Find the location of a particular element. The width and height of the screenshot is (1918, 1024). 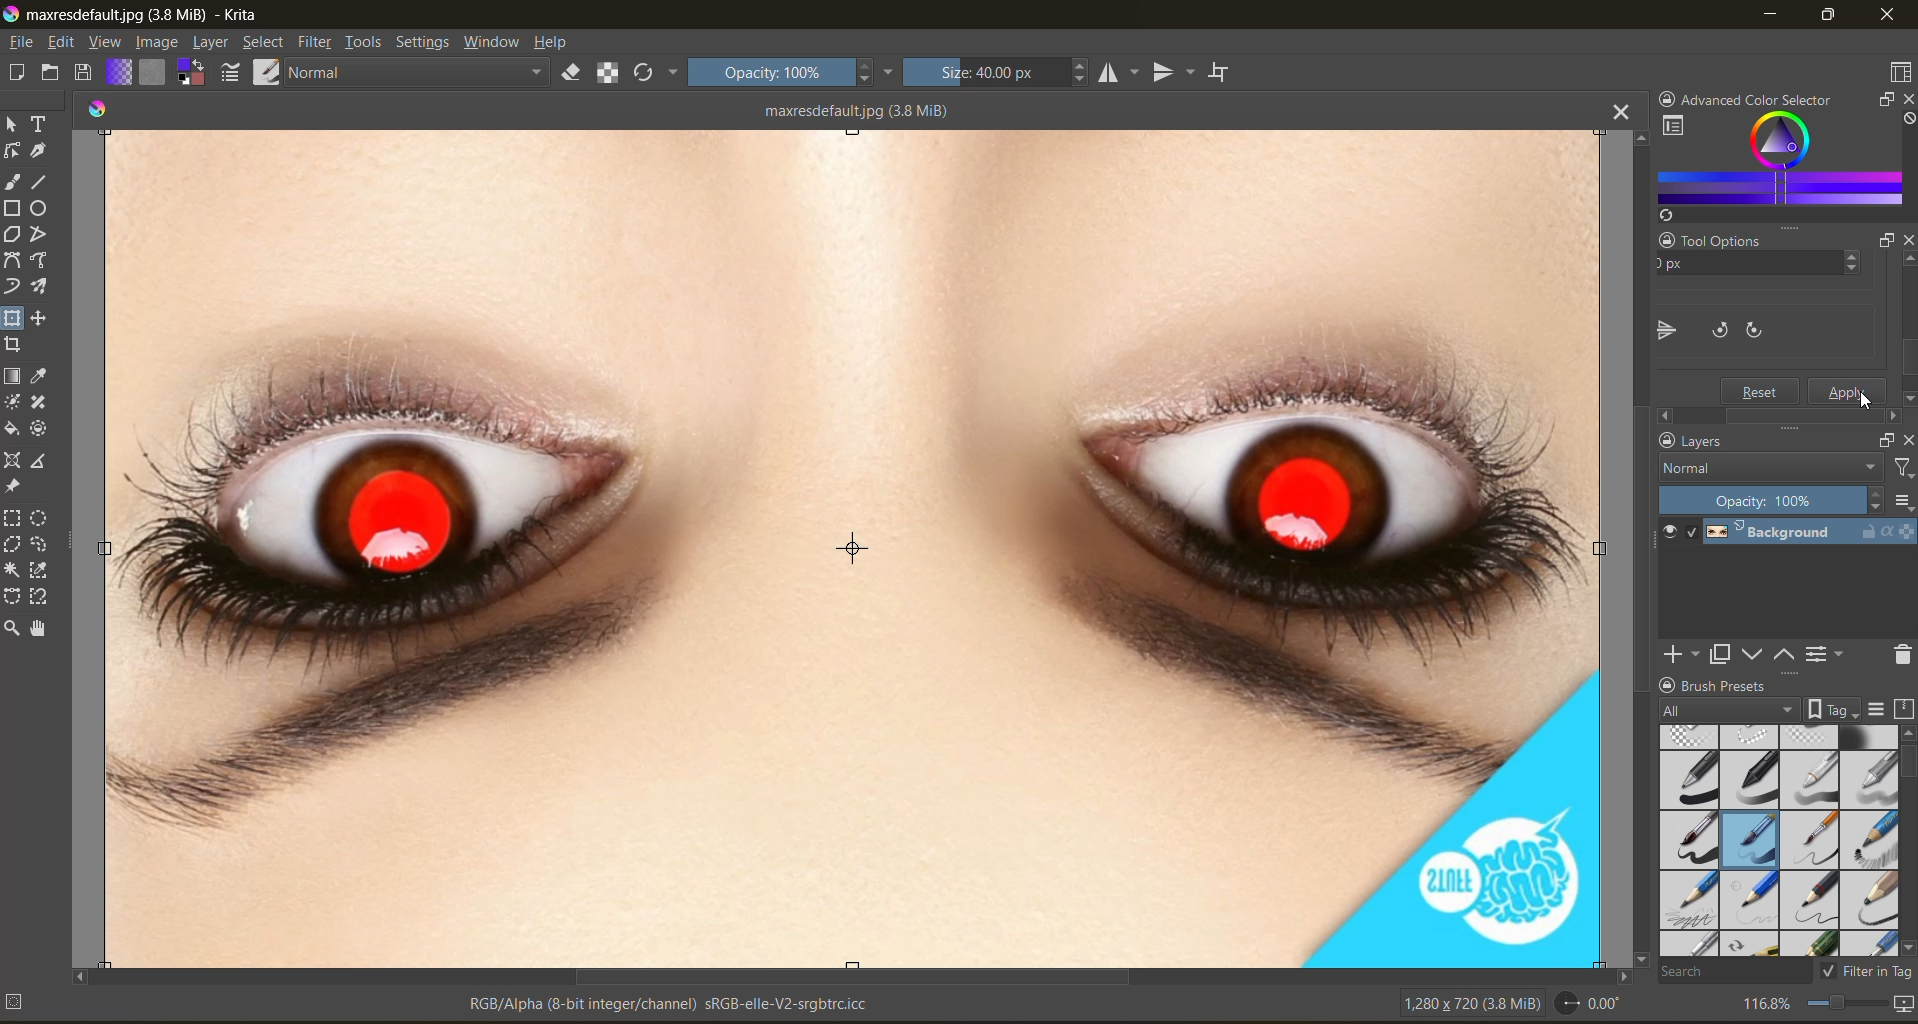

filter in tag is located at coordinates (1868, 971).